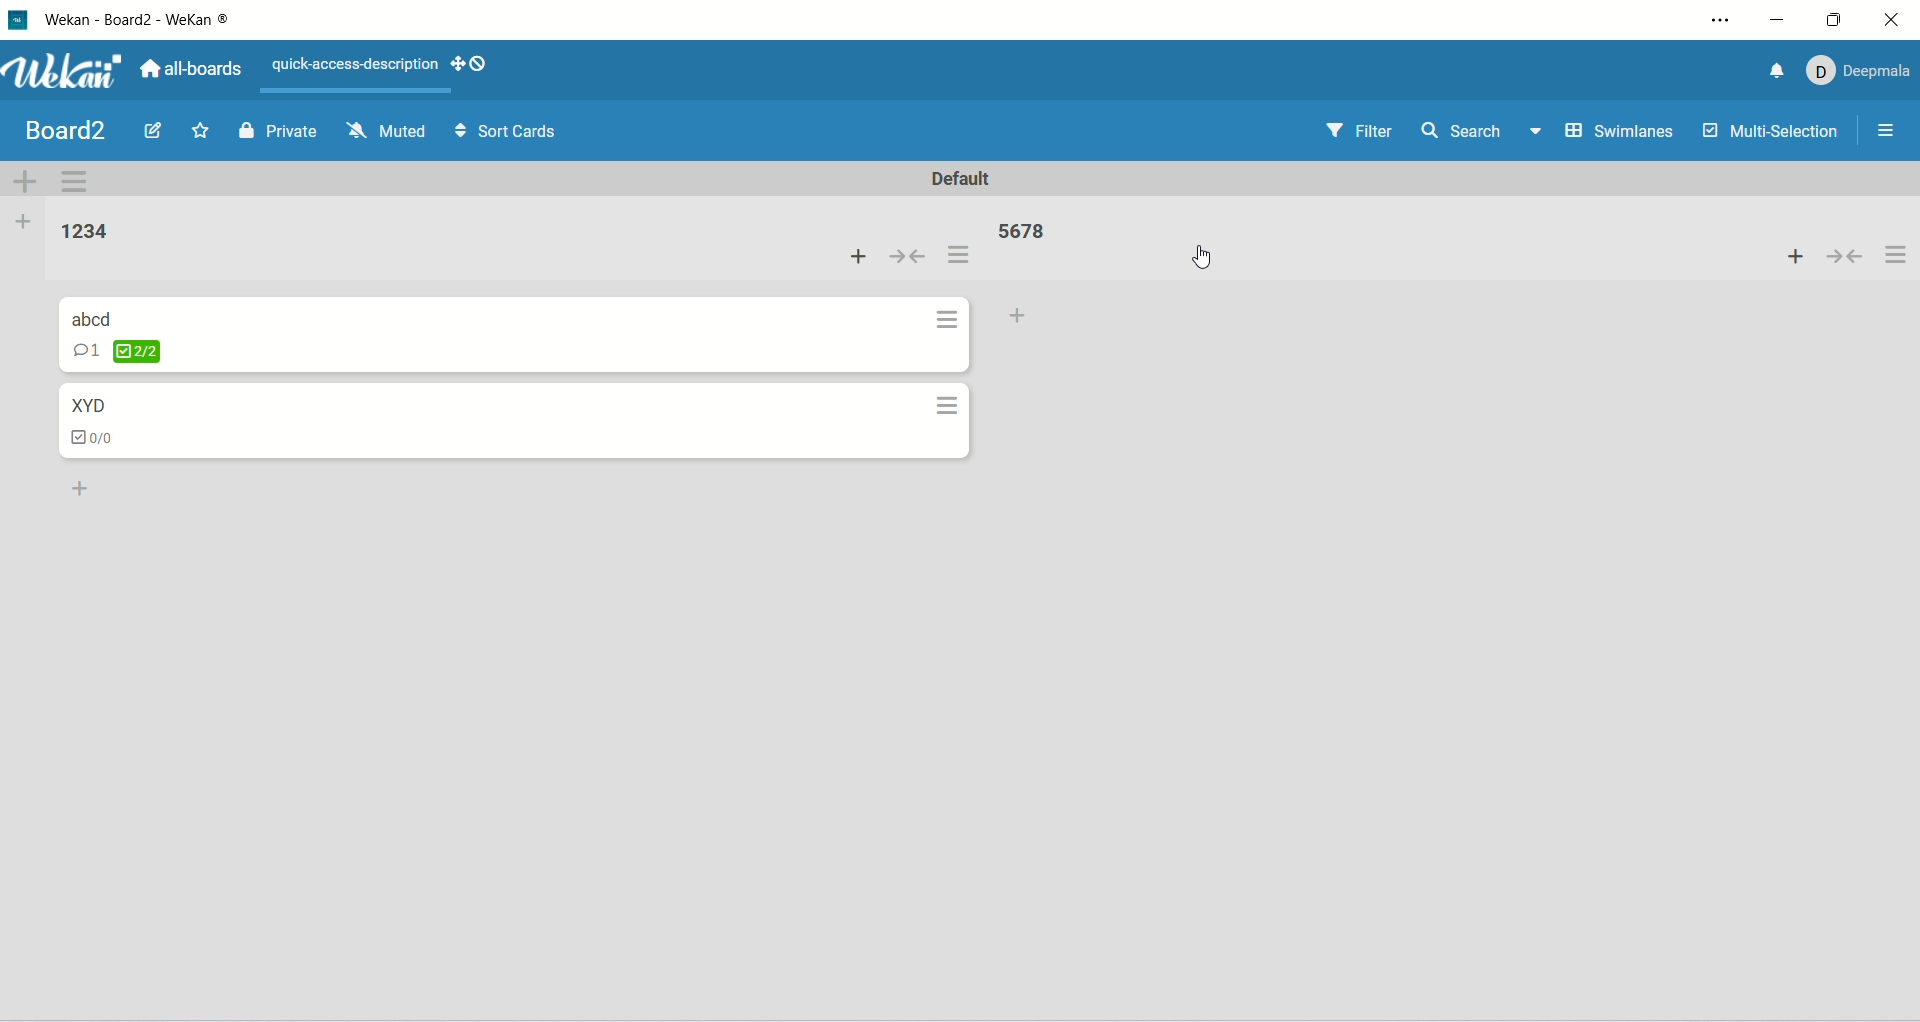 The height and width of the screenshot is (1022, 1920). I want to click on list title, so click(1023, 234).